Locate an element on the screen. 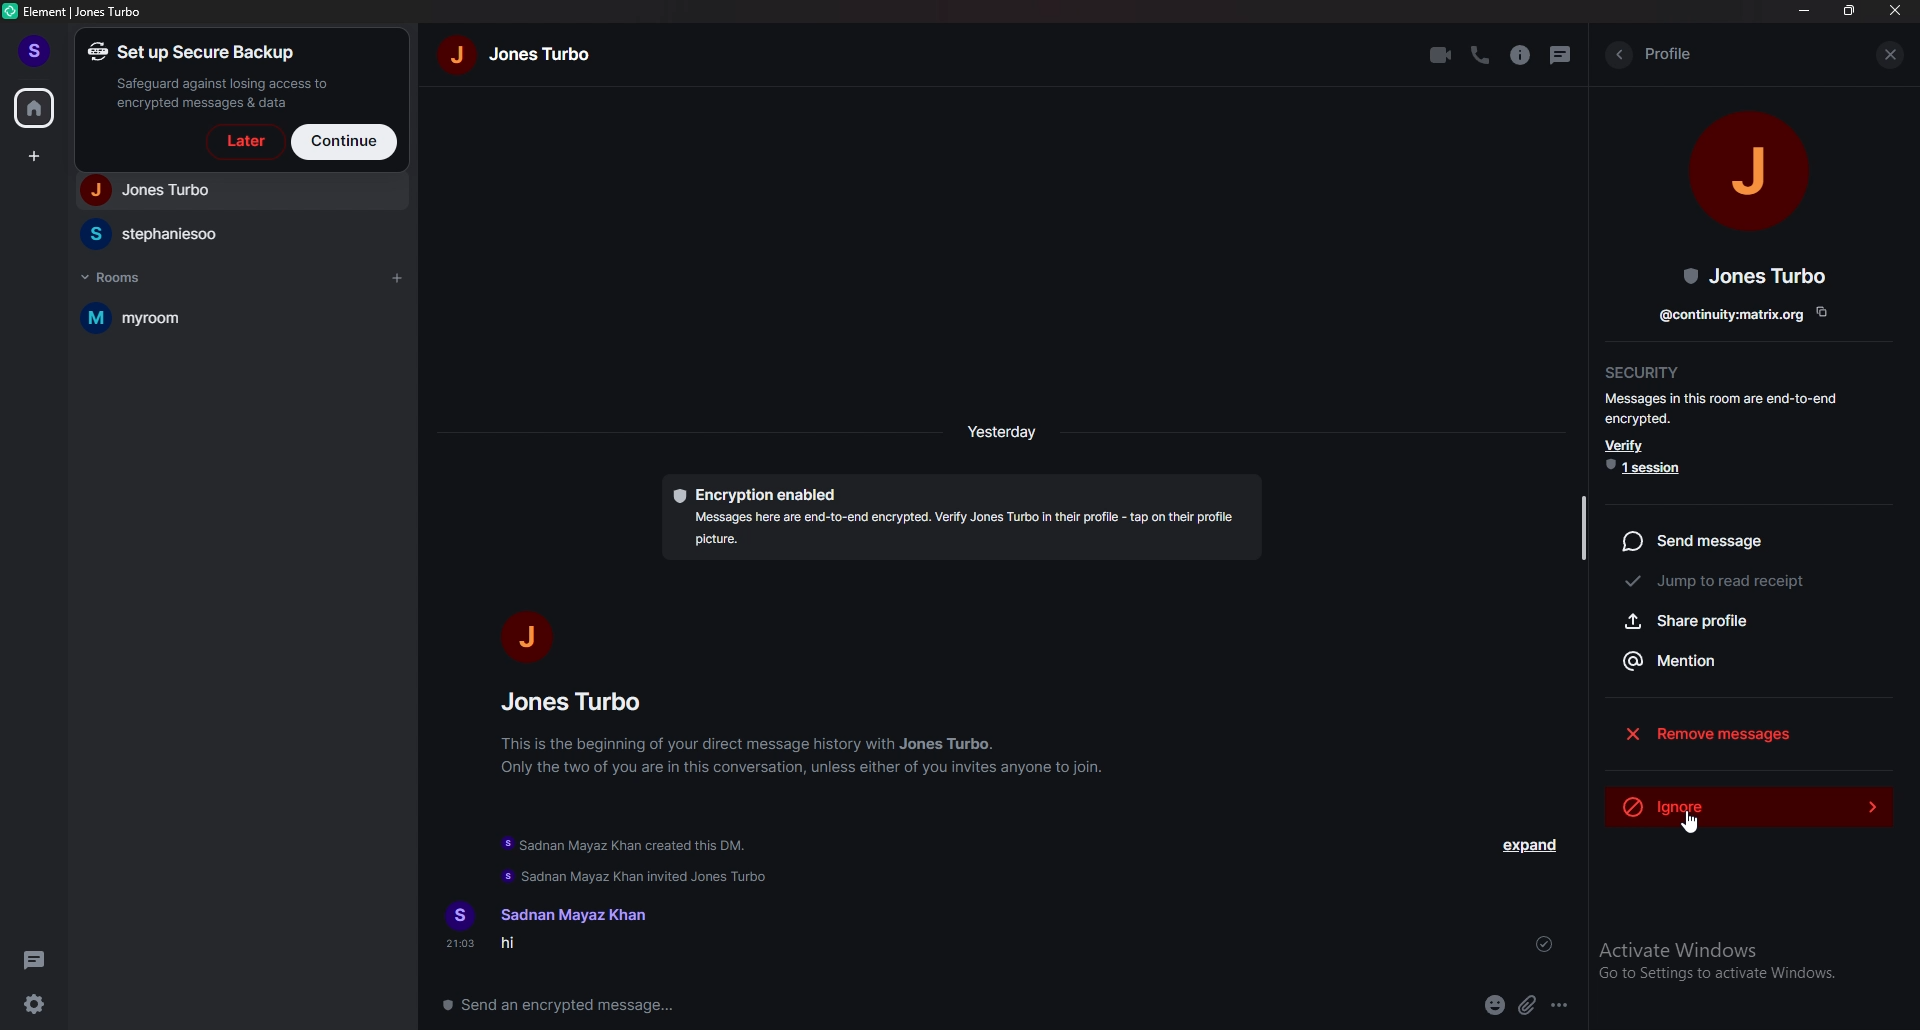 This screenshot has height=1030, width=1920. element is located at coordinates (76, 12).